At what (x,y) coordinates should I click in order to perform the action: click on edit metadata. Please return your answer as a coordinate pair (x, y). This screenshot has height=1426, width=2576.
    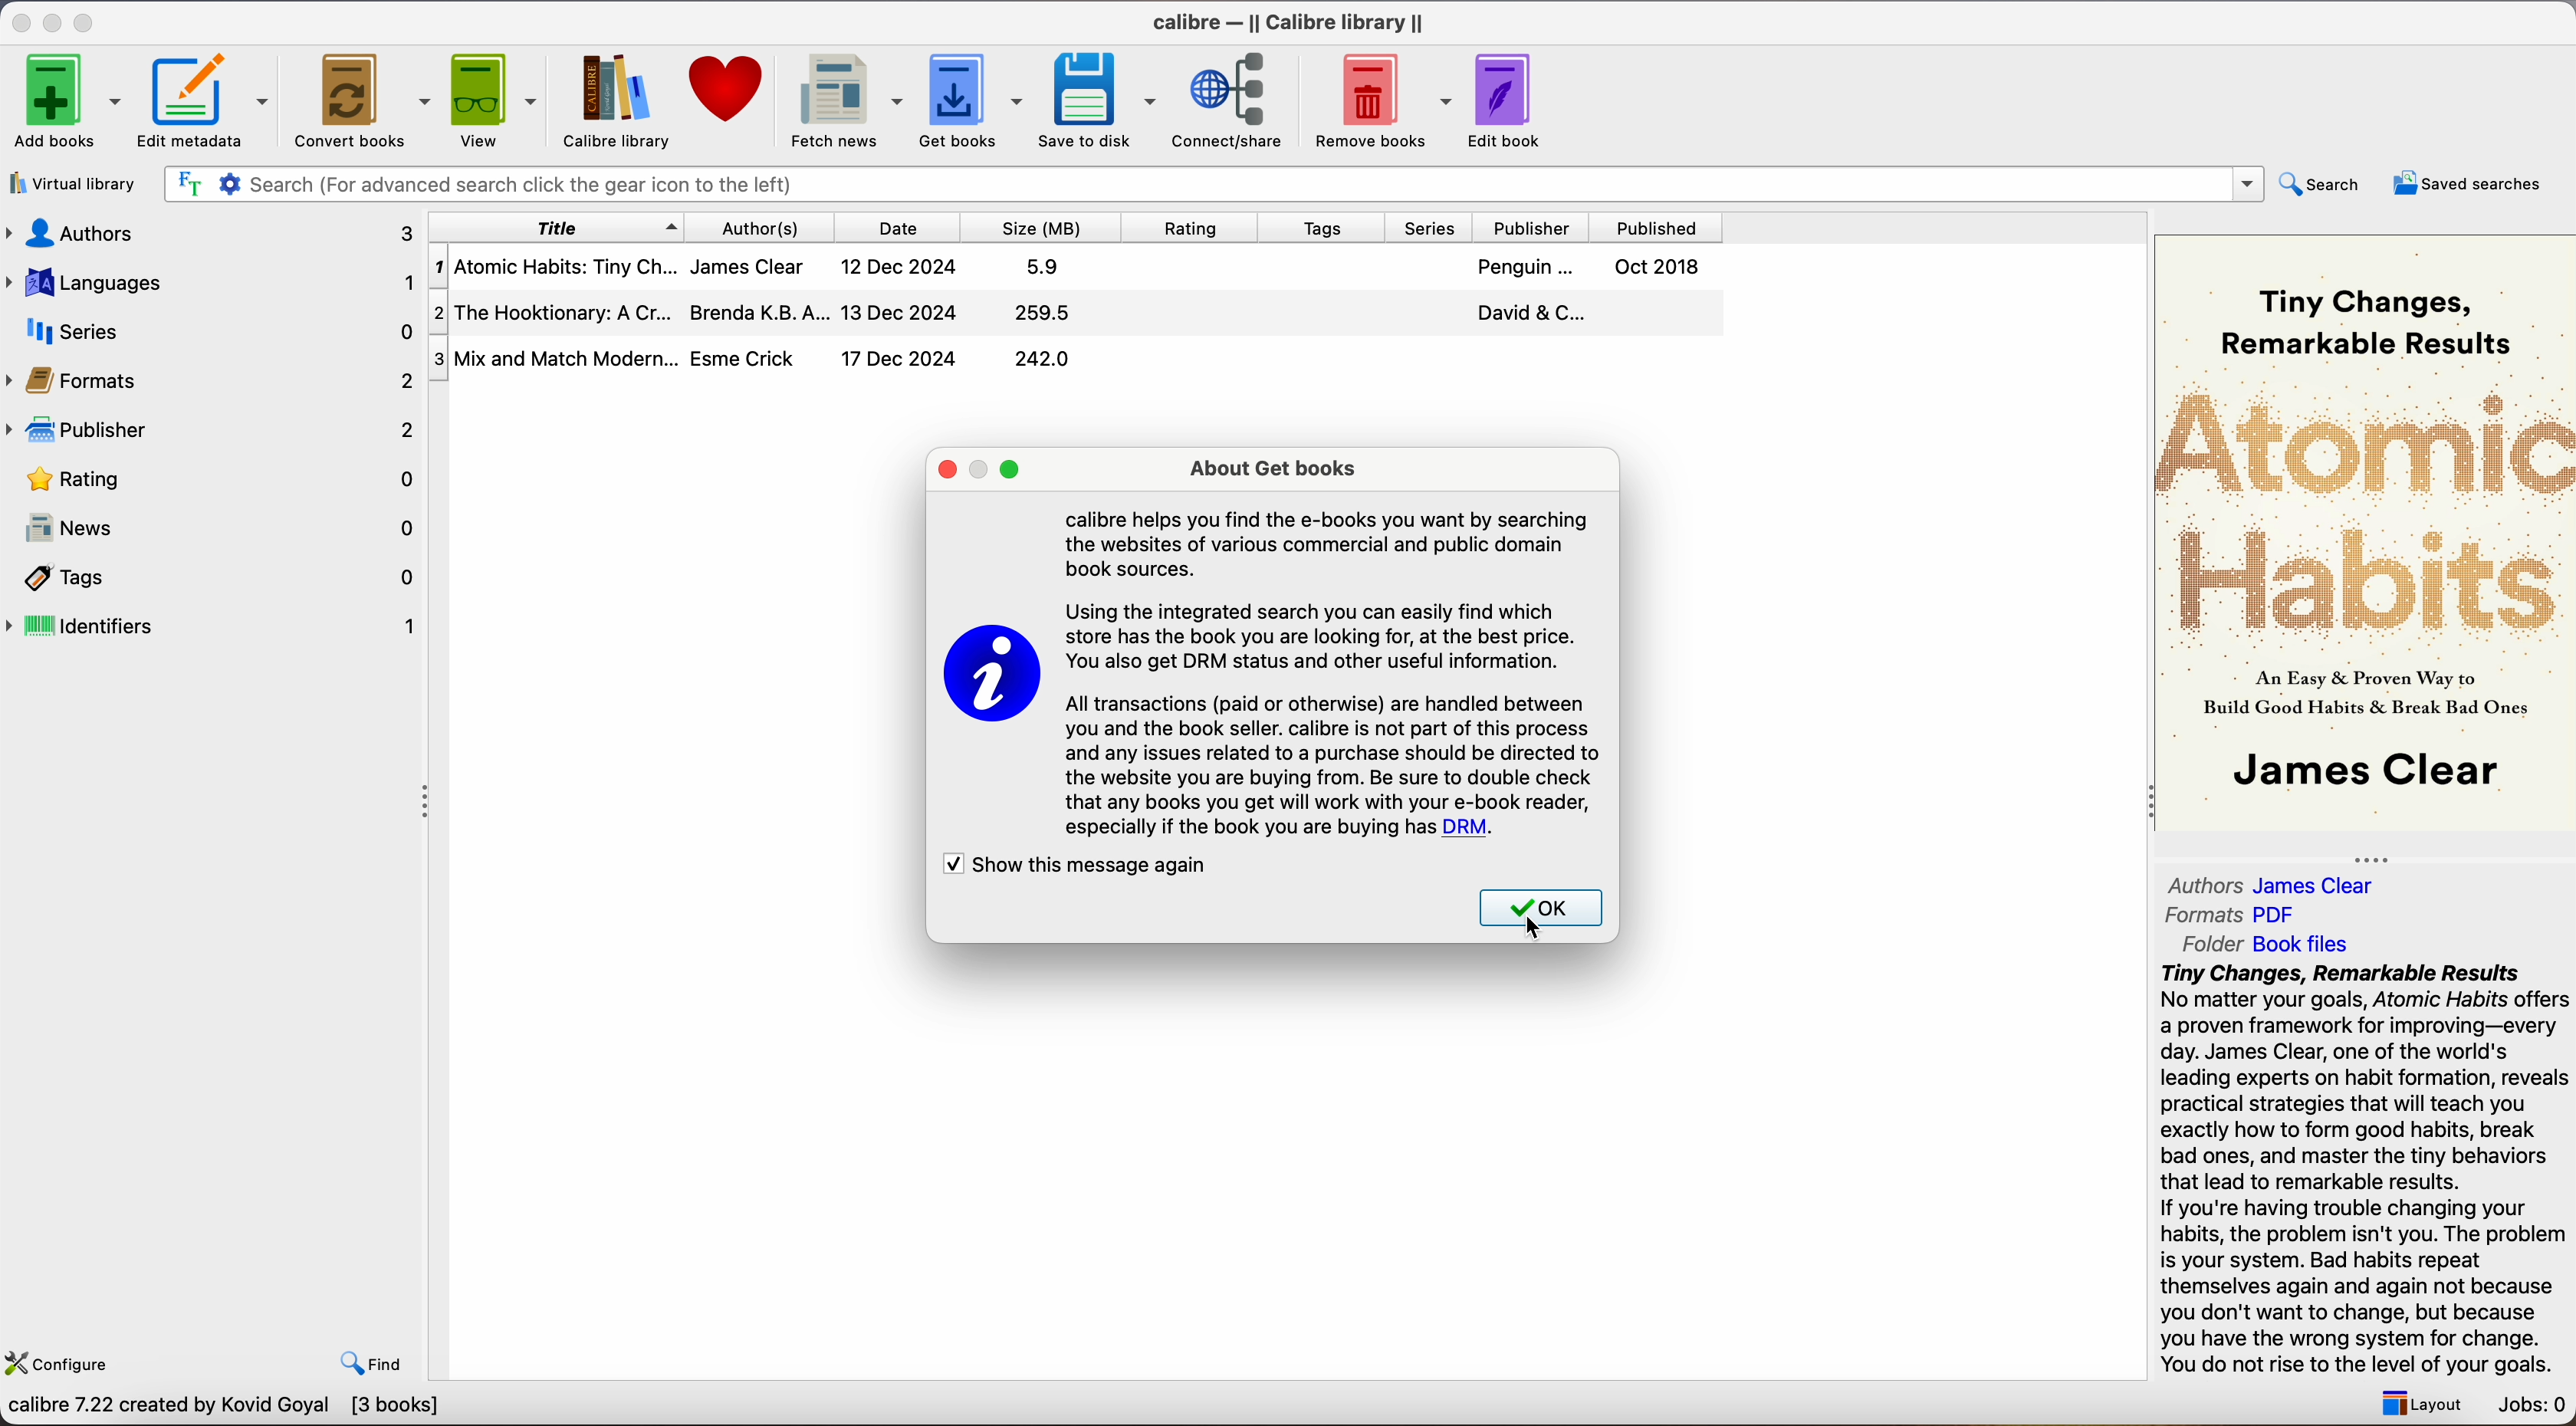
    Looking at the image, I should click on (209, 103).